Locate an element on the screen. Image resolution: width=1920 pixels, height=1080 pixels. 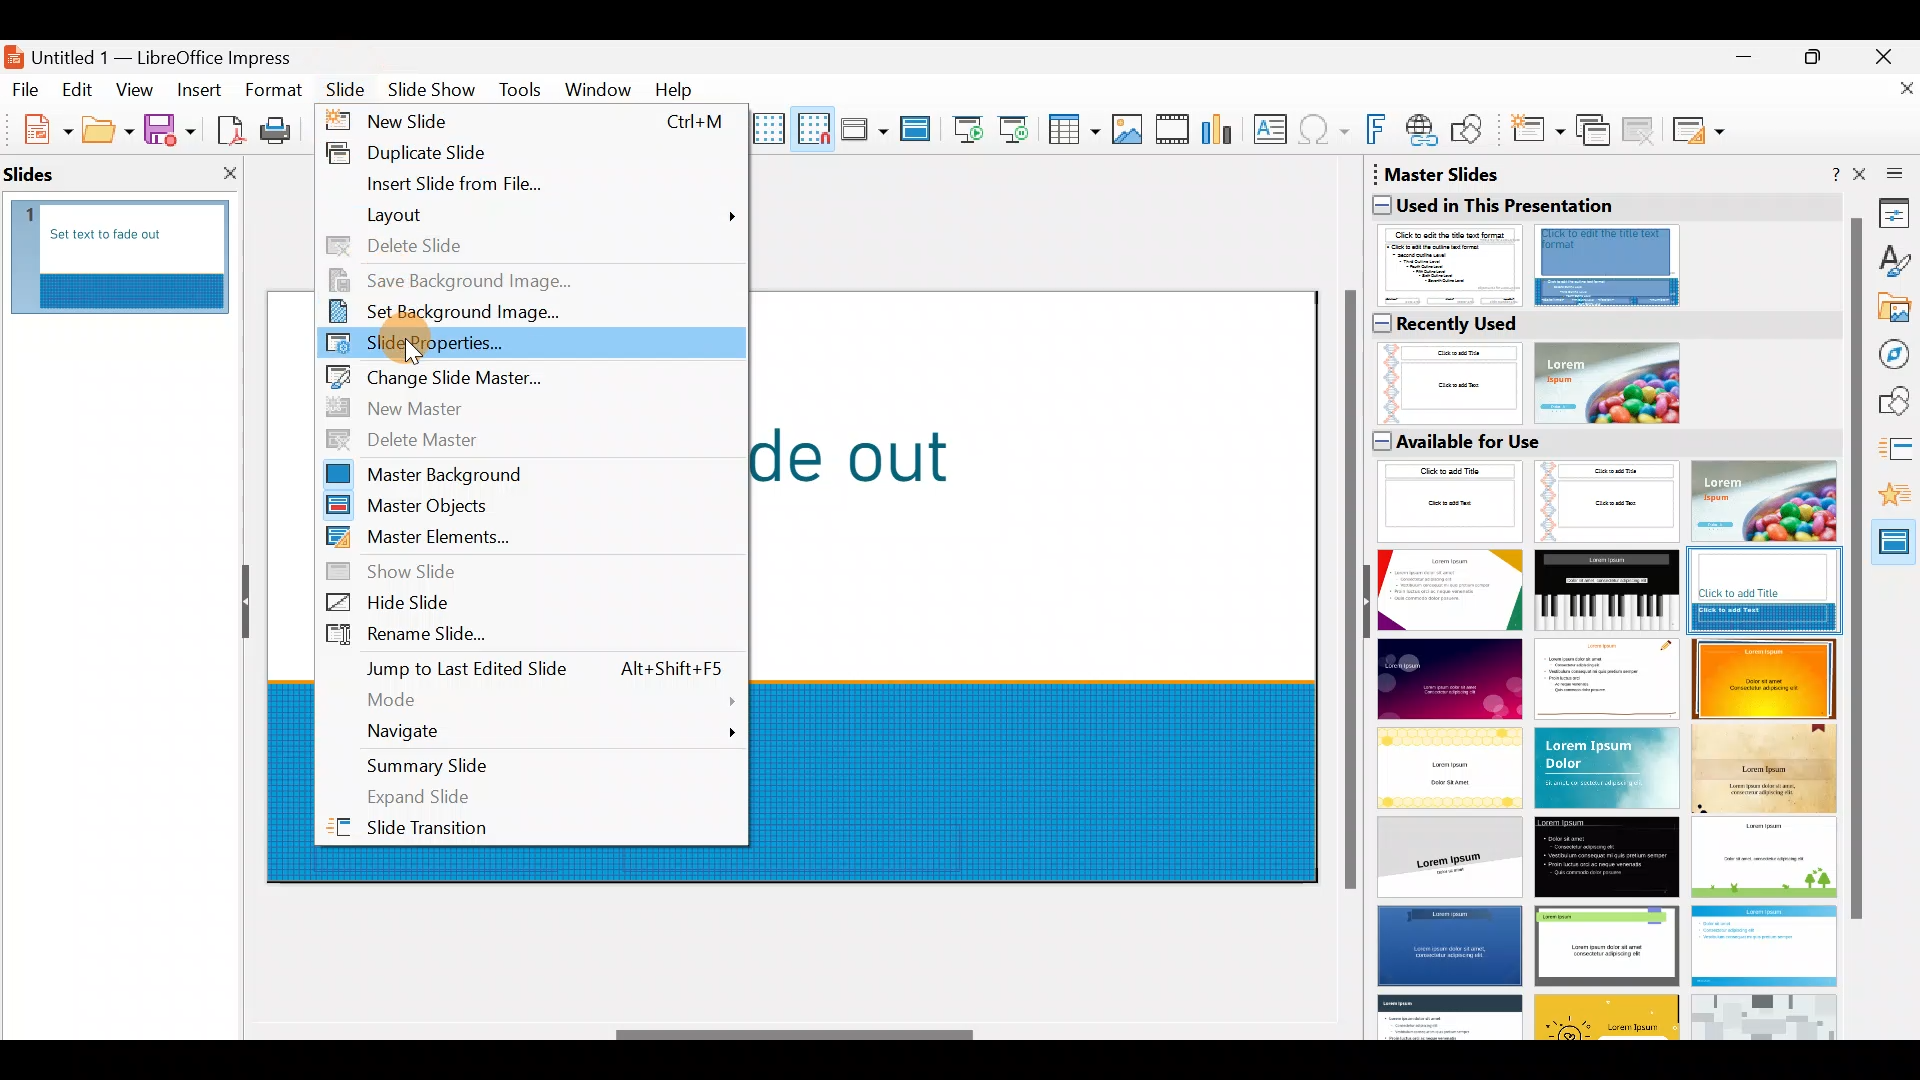
Export directly as PDF is located at coordinates (226, 128).